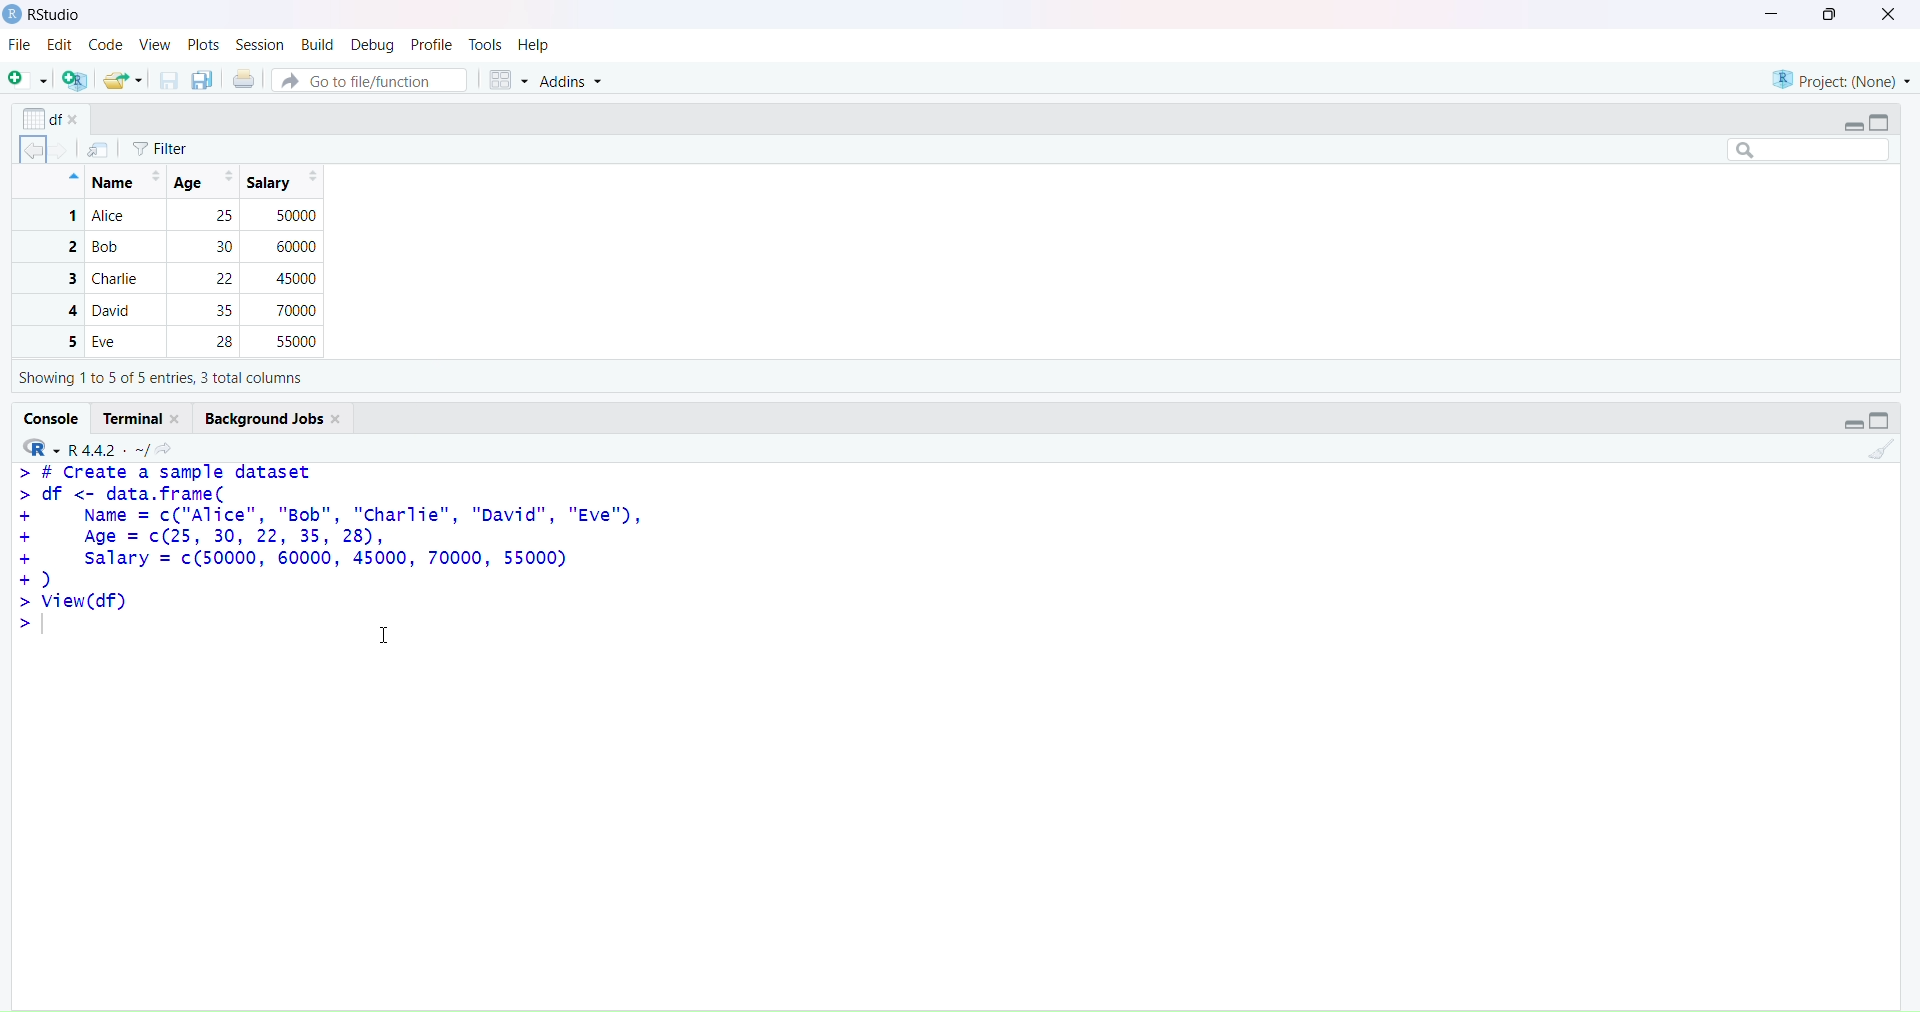  Describe the element at coordinates (261, 45) in the screenshot. I see `session` at that location.